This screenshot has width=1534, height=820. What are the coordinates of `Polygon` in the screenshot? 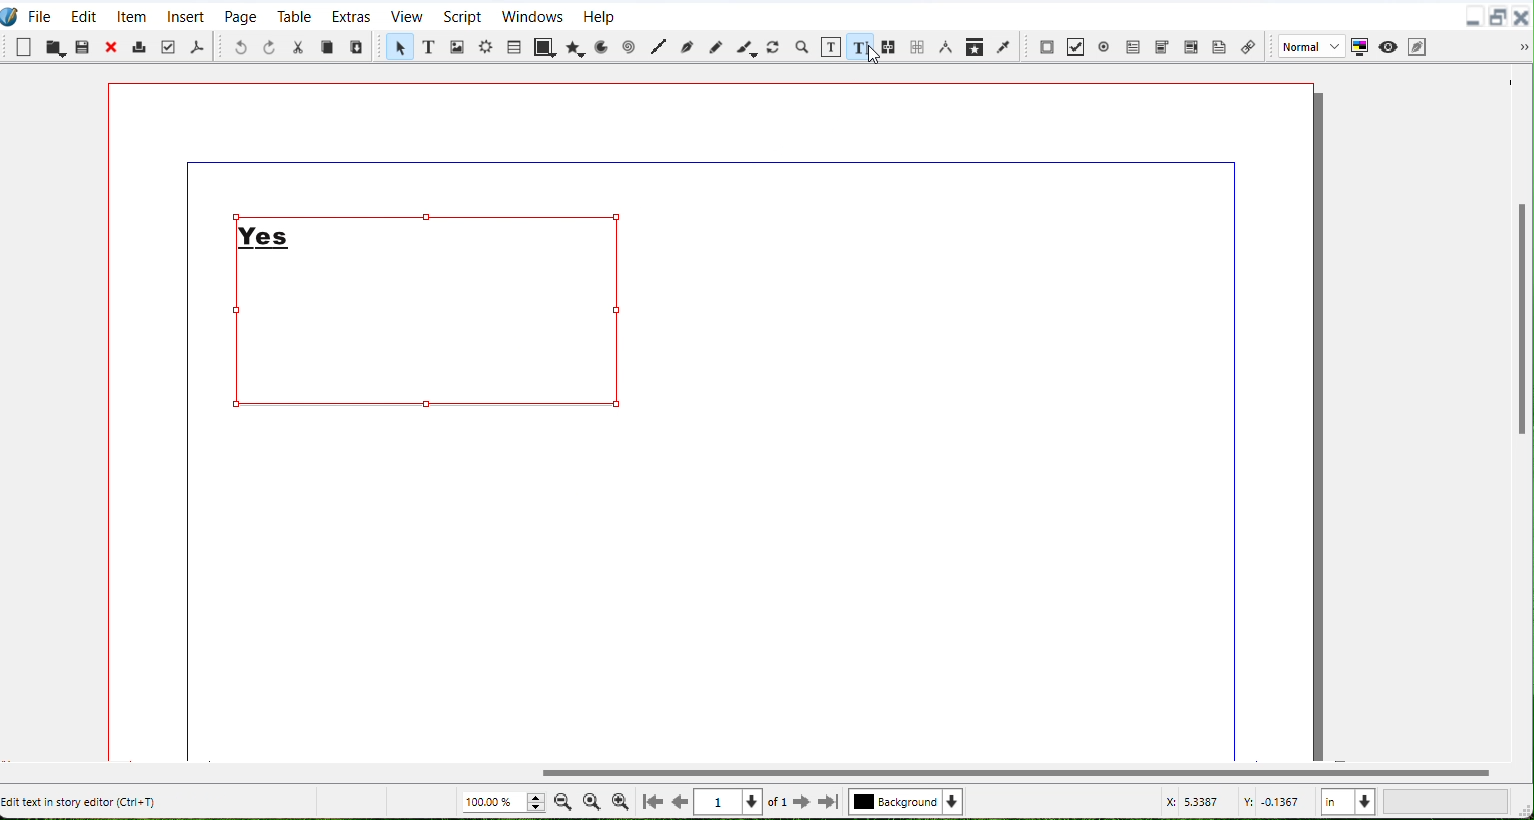 It's located at (574, 47).